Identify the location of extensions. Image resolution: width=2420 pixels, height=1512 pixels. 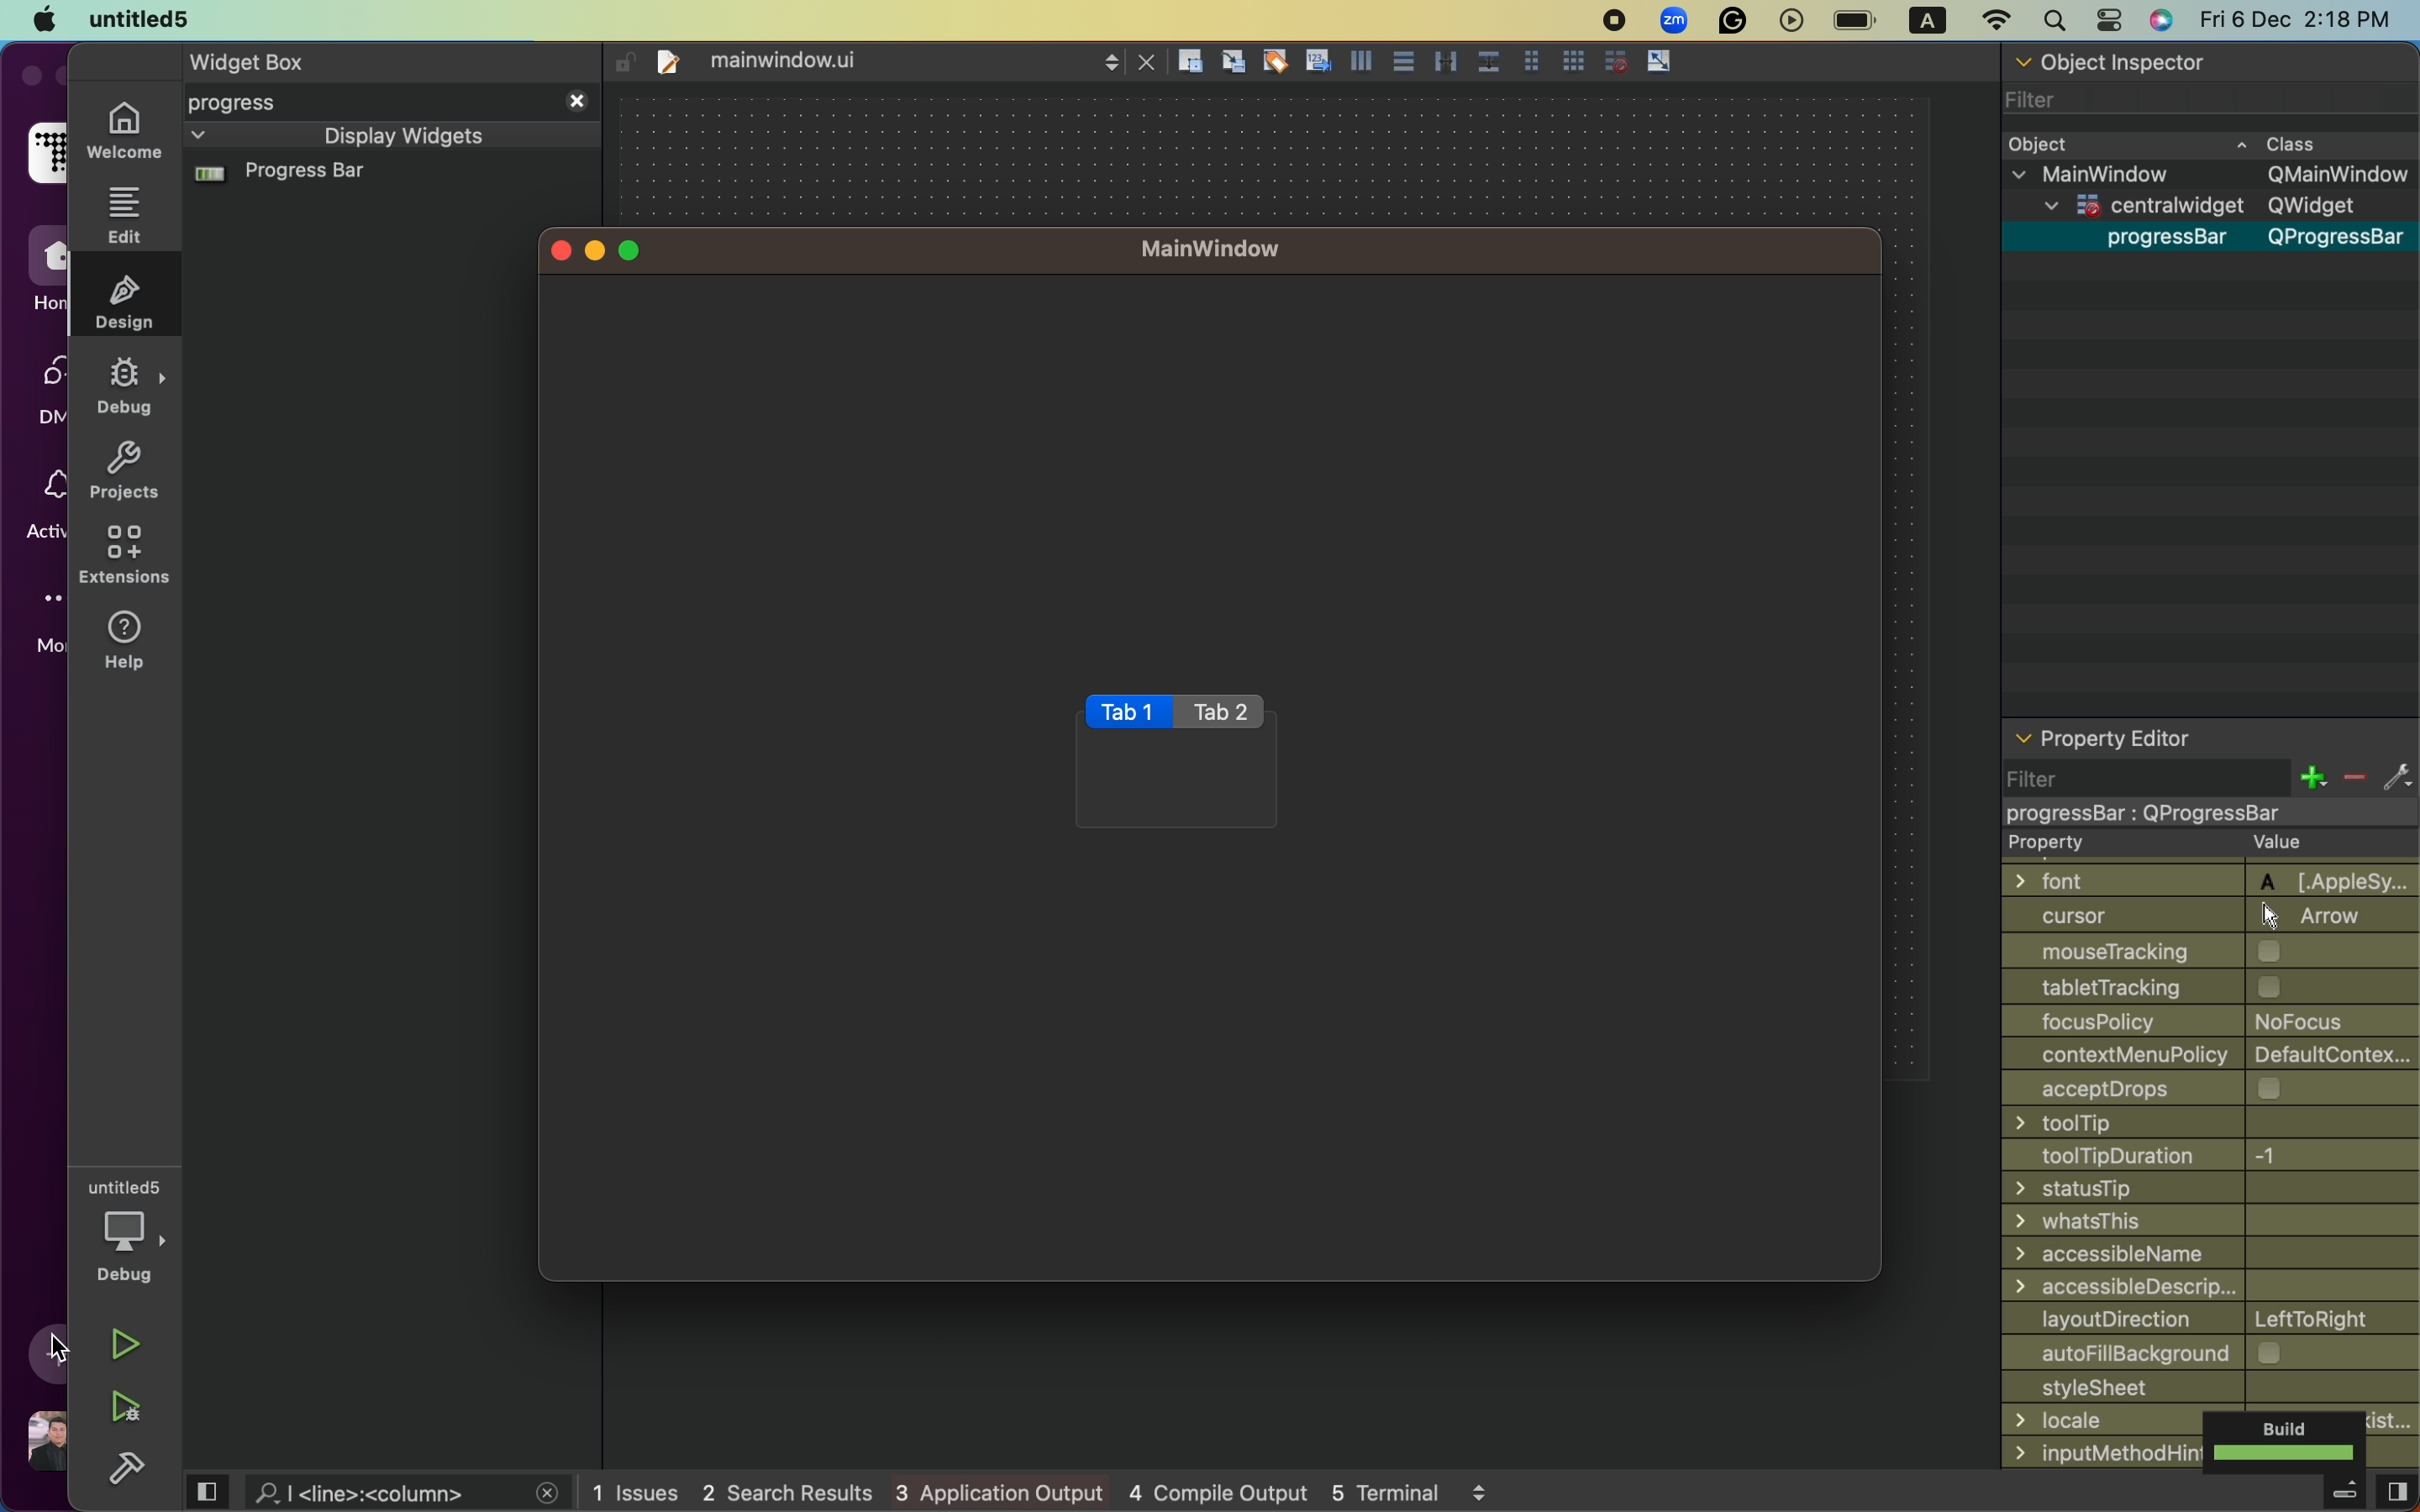
(125, 561).